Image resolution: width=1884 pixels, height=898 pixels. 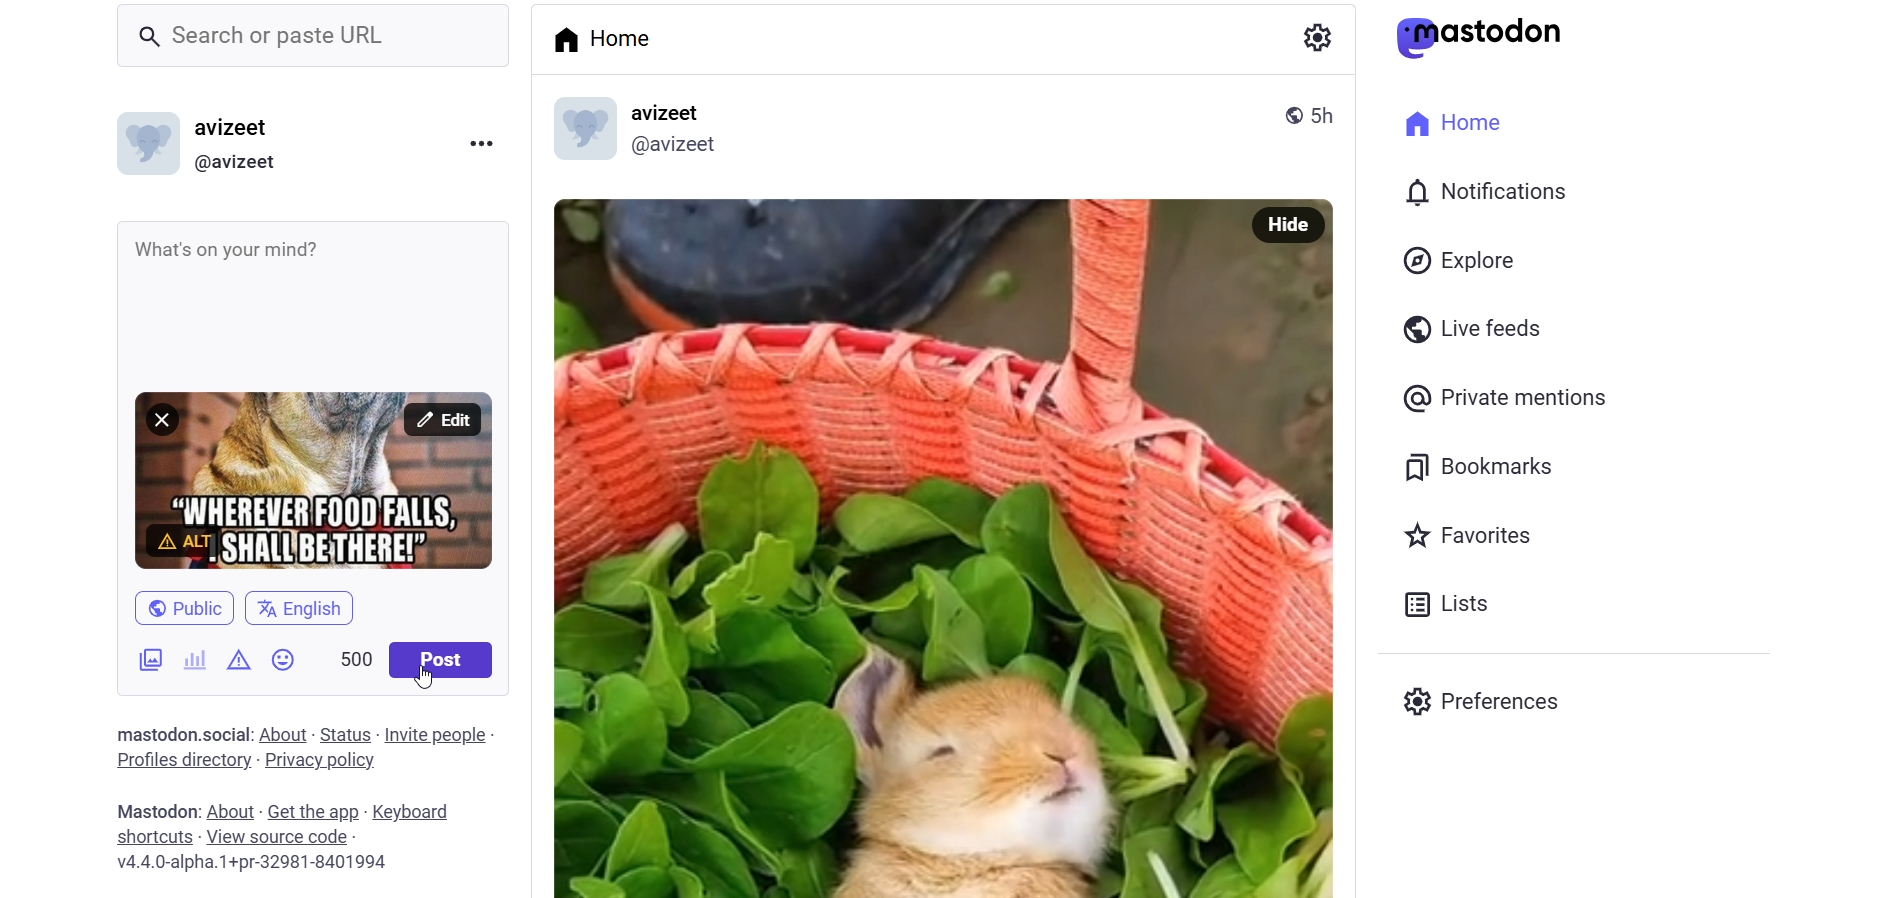 What do you see at coordinates (1287, 112) in the screenshot?
I see `public` at bounding box center [1287, 112].